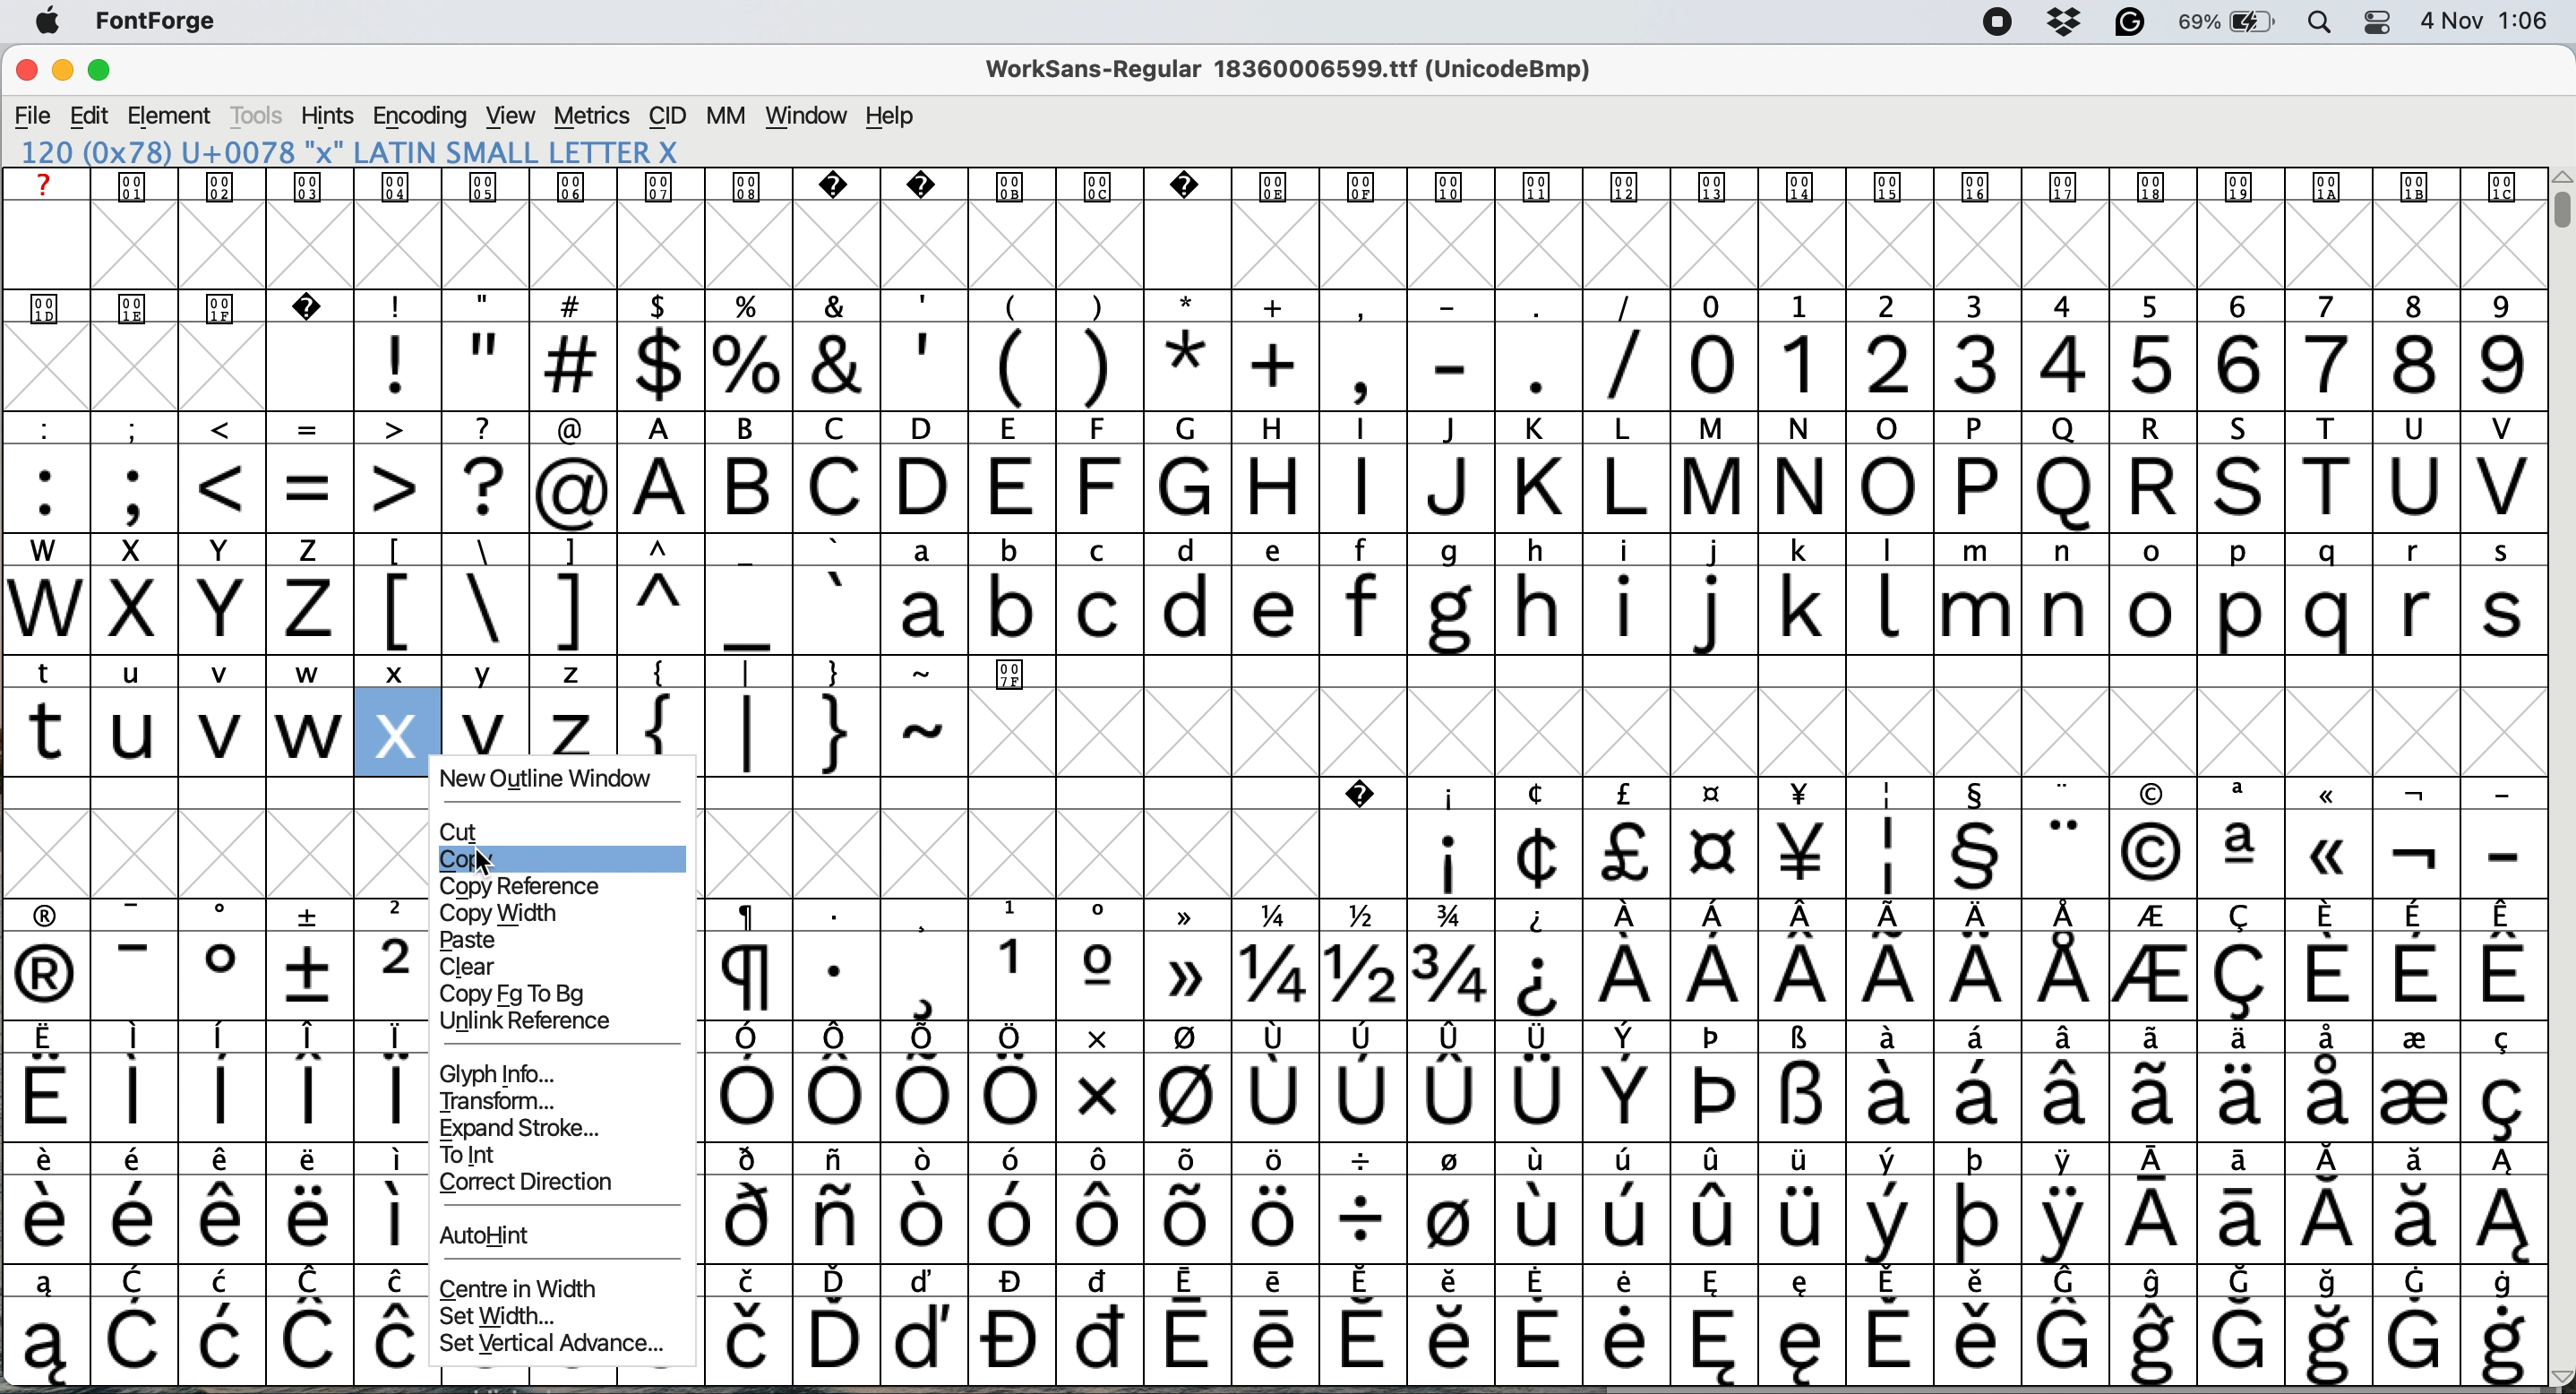  I want to click on lower case letters a to s, so click(1705, 609).